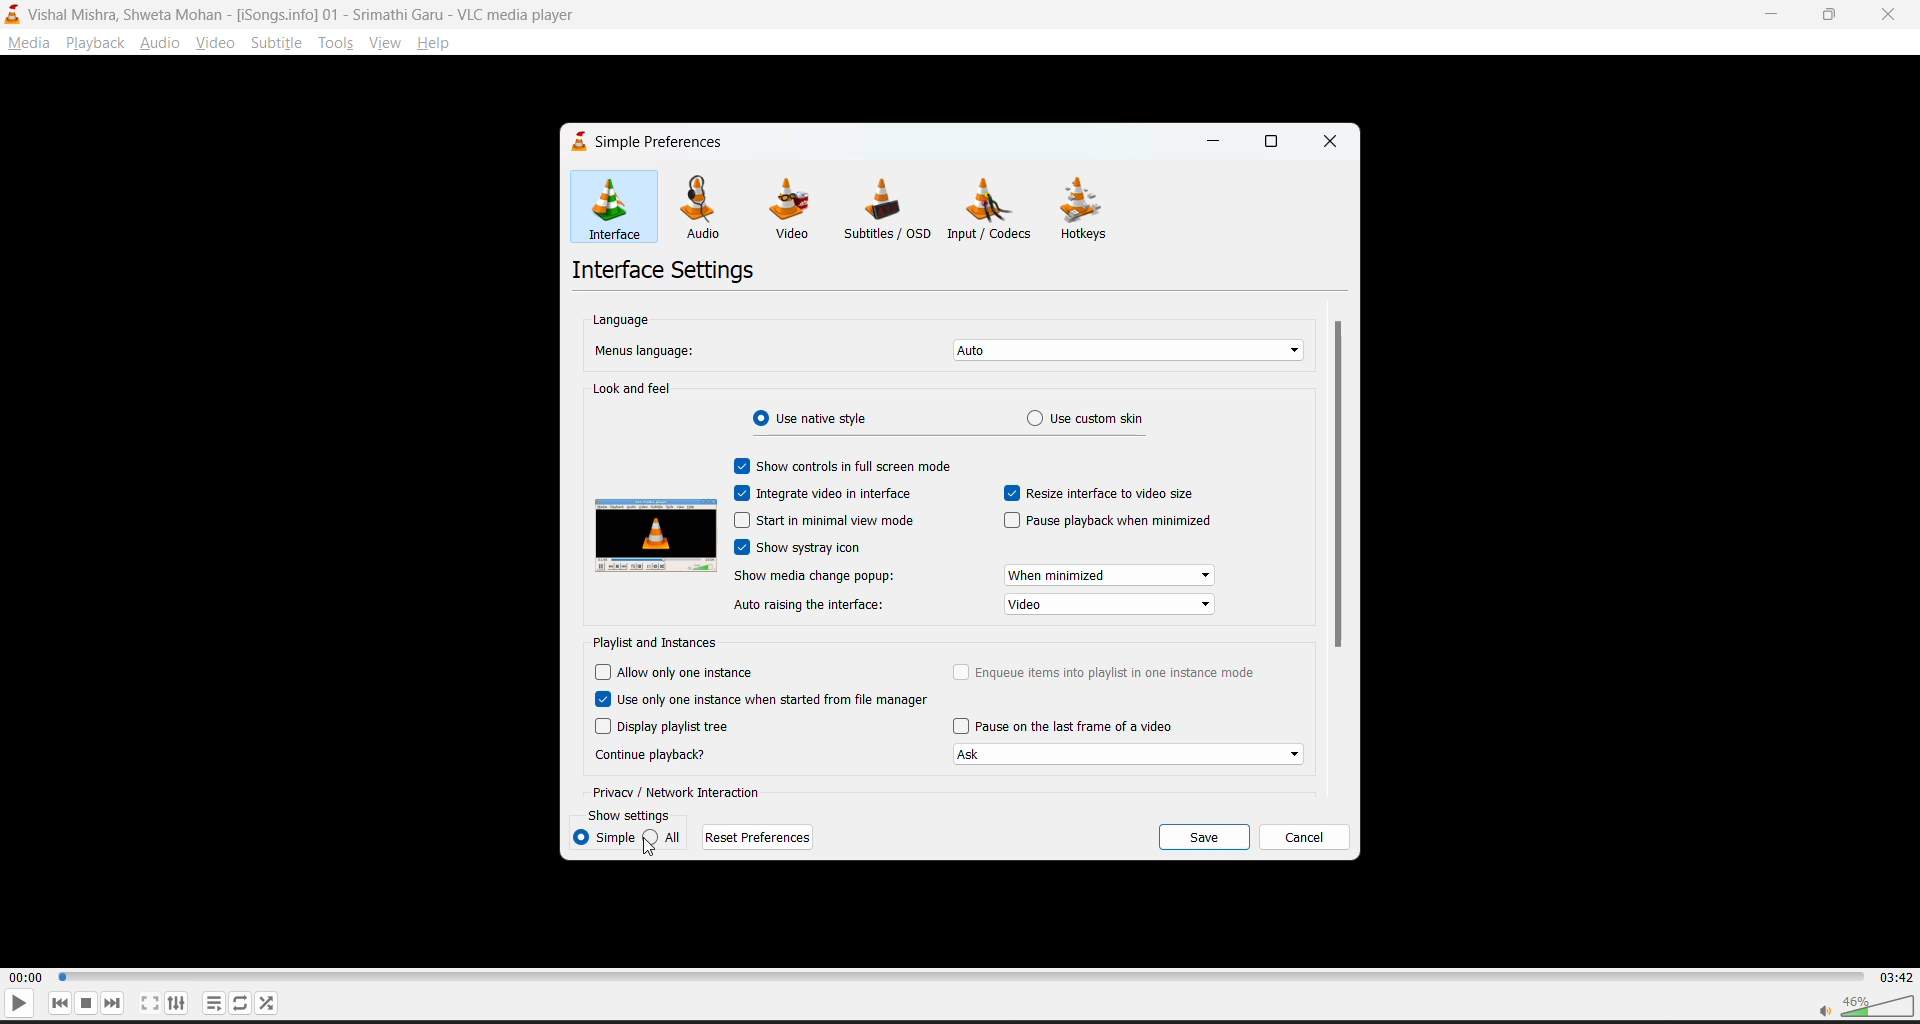 The width and height of the screenshot is (1920, 1024). I want to click on next, so click(109, 1004).